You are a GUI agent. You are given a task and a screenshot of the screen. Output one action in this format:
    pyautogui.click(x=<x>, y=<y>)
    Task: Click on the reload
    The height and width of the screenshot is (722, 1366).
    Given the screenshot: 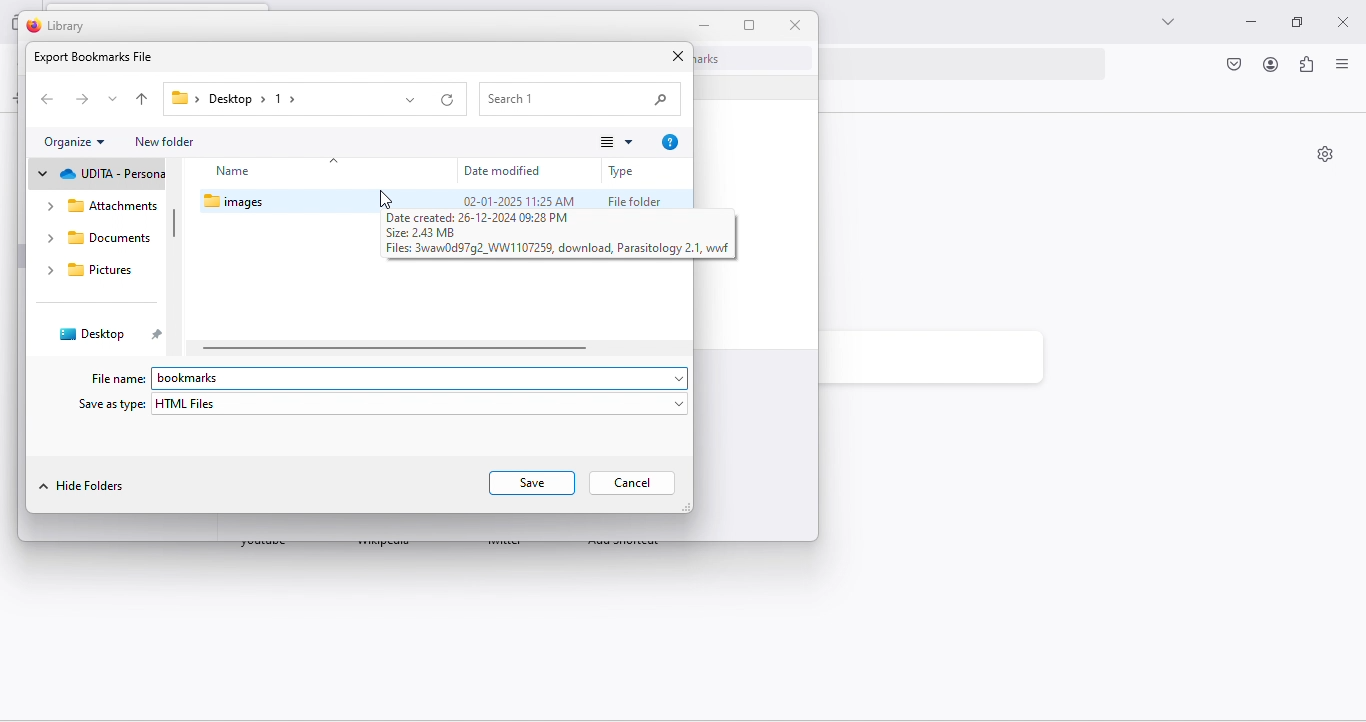 What is the action you would take?
    pyautogui.click(x=447, y=100)
    